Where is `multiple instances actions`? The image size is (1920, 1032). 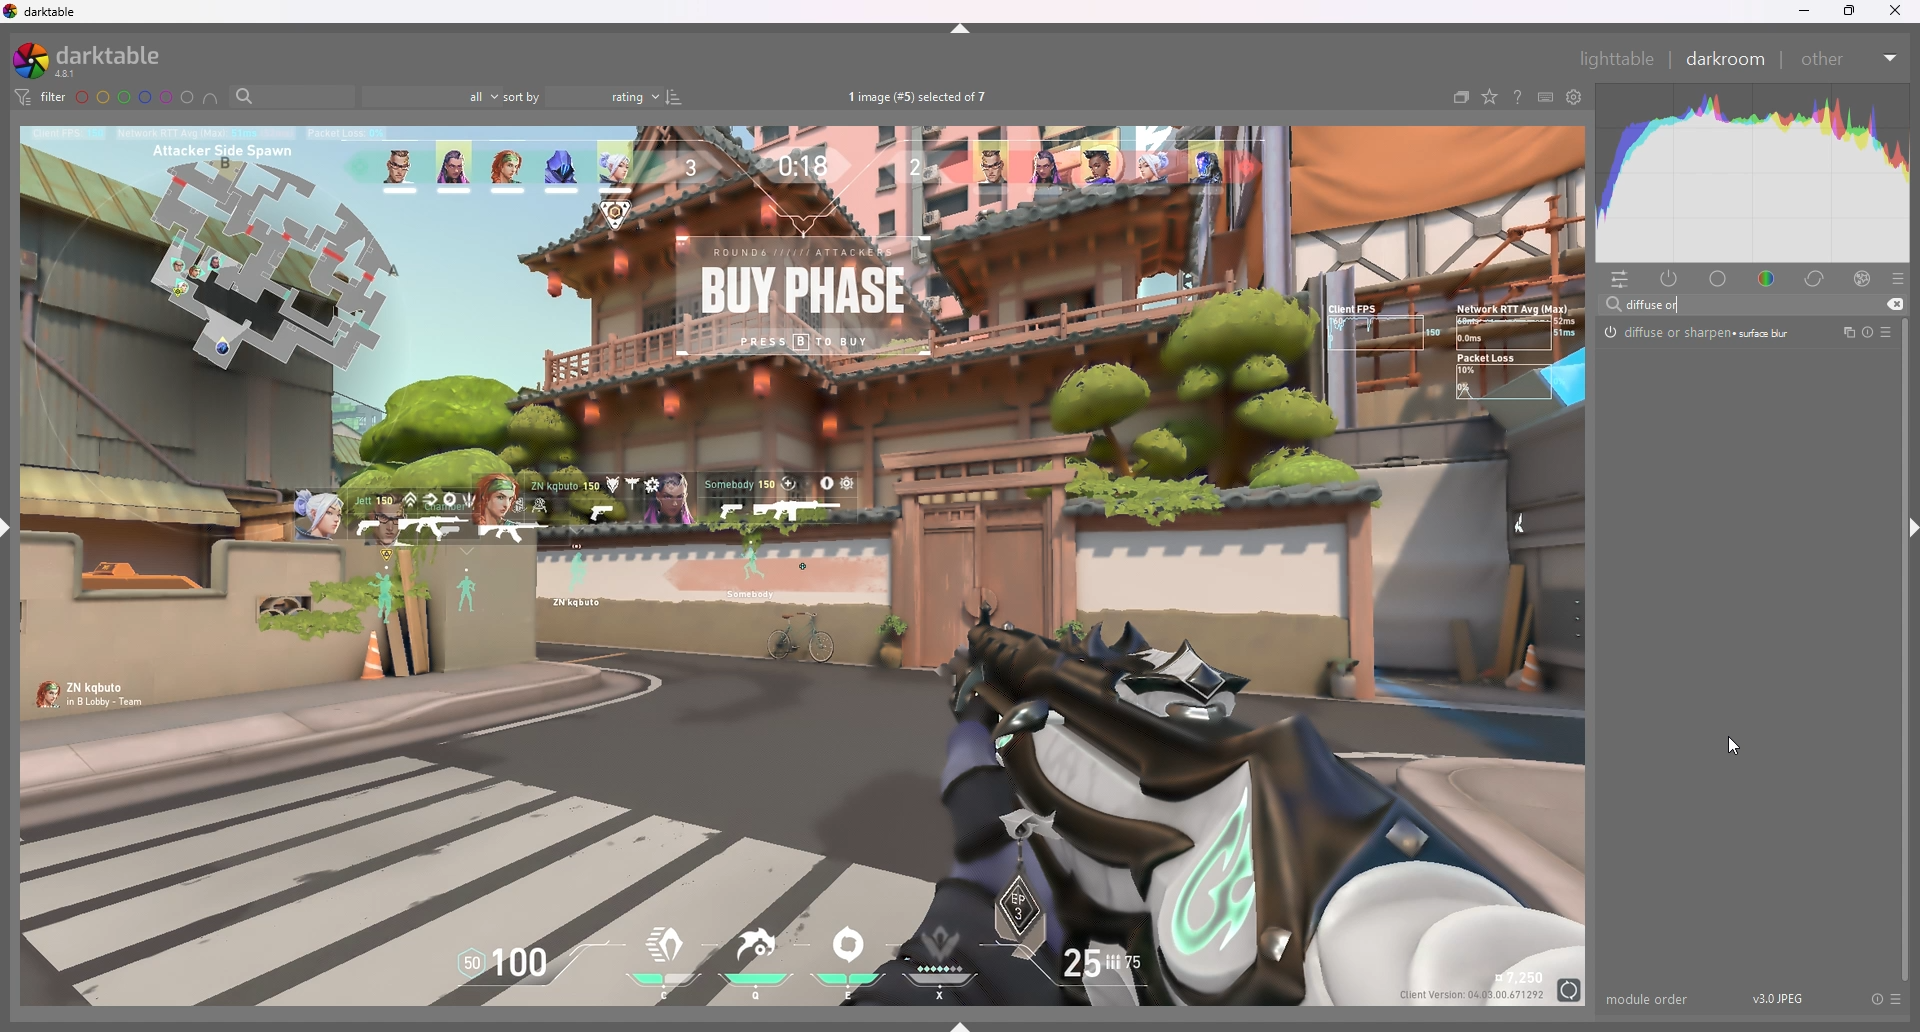 multiple instances actions is located at coordinates (1844, 333).